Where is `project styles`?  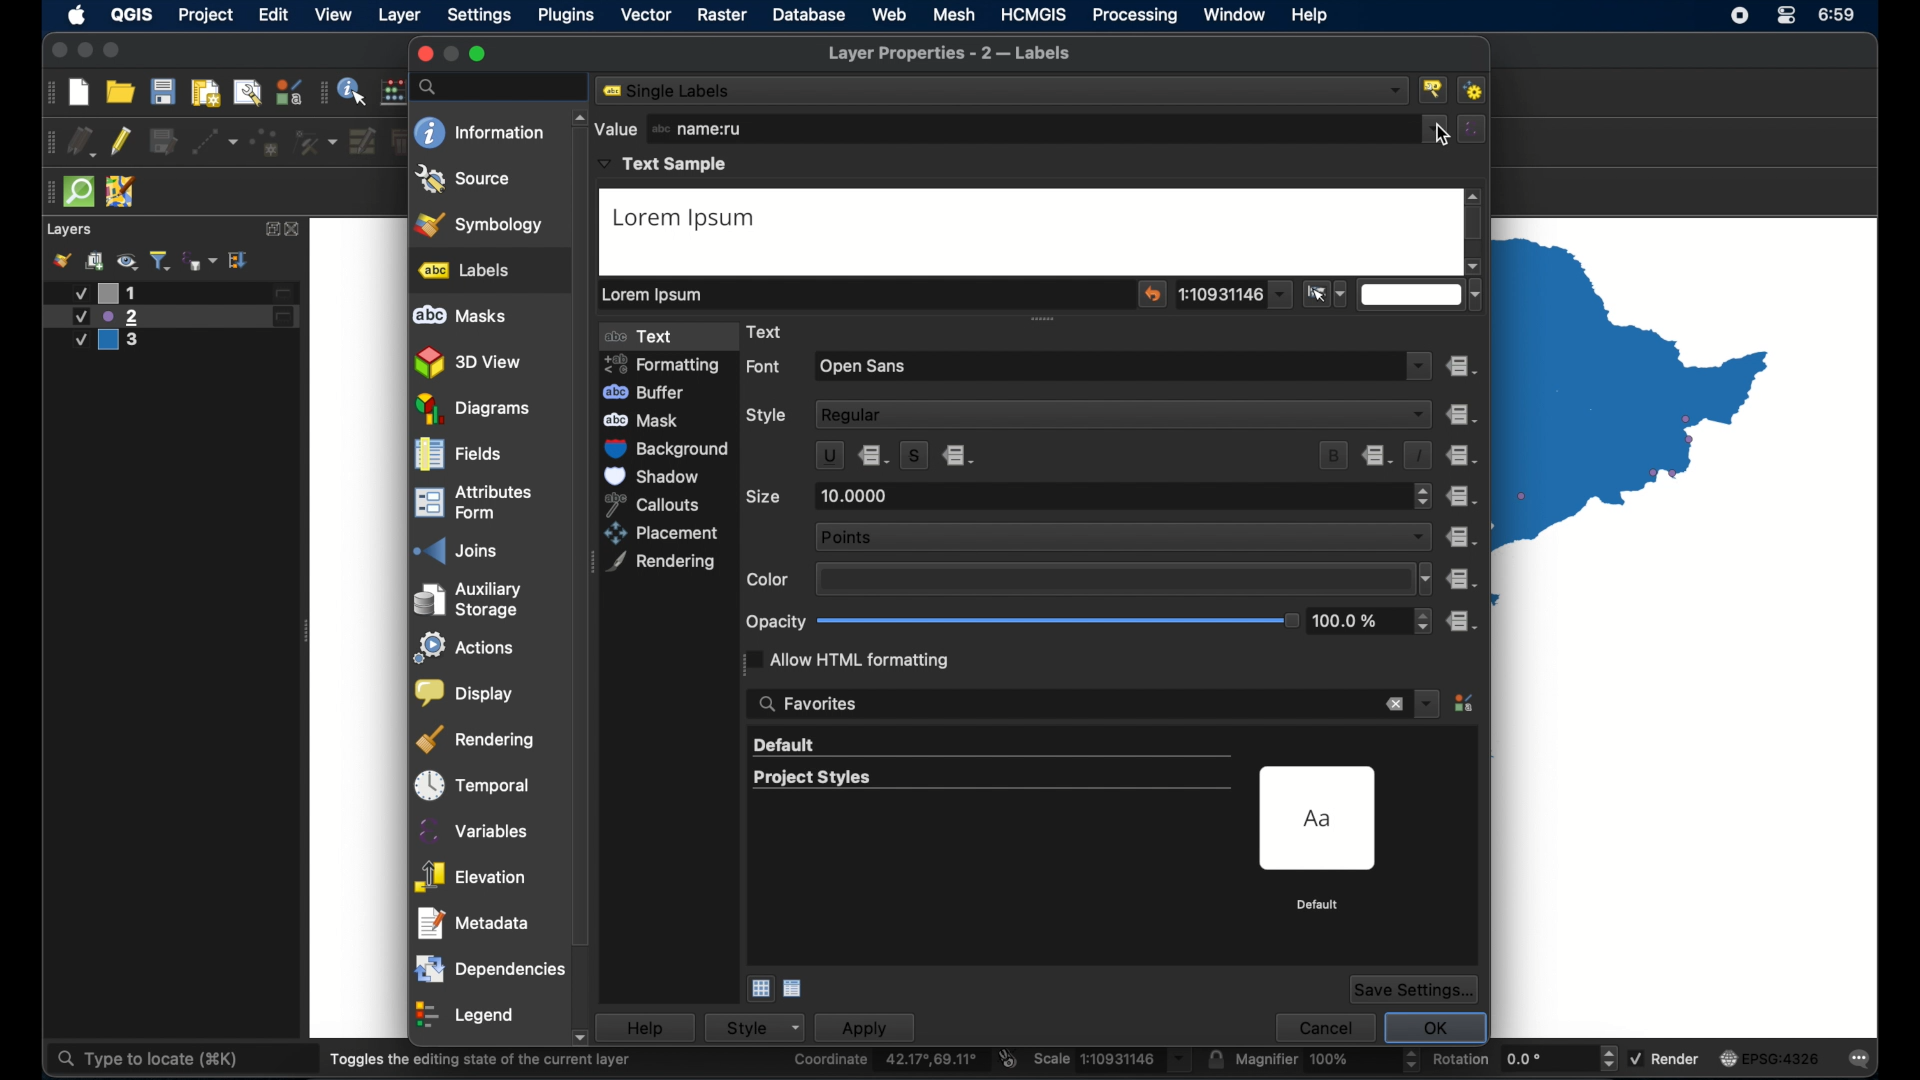 project styles is located at coordinates (810, 778).